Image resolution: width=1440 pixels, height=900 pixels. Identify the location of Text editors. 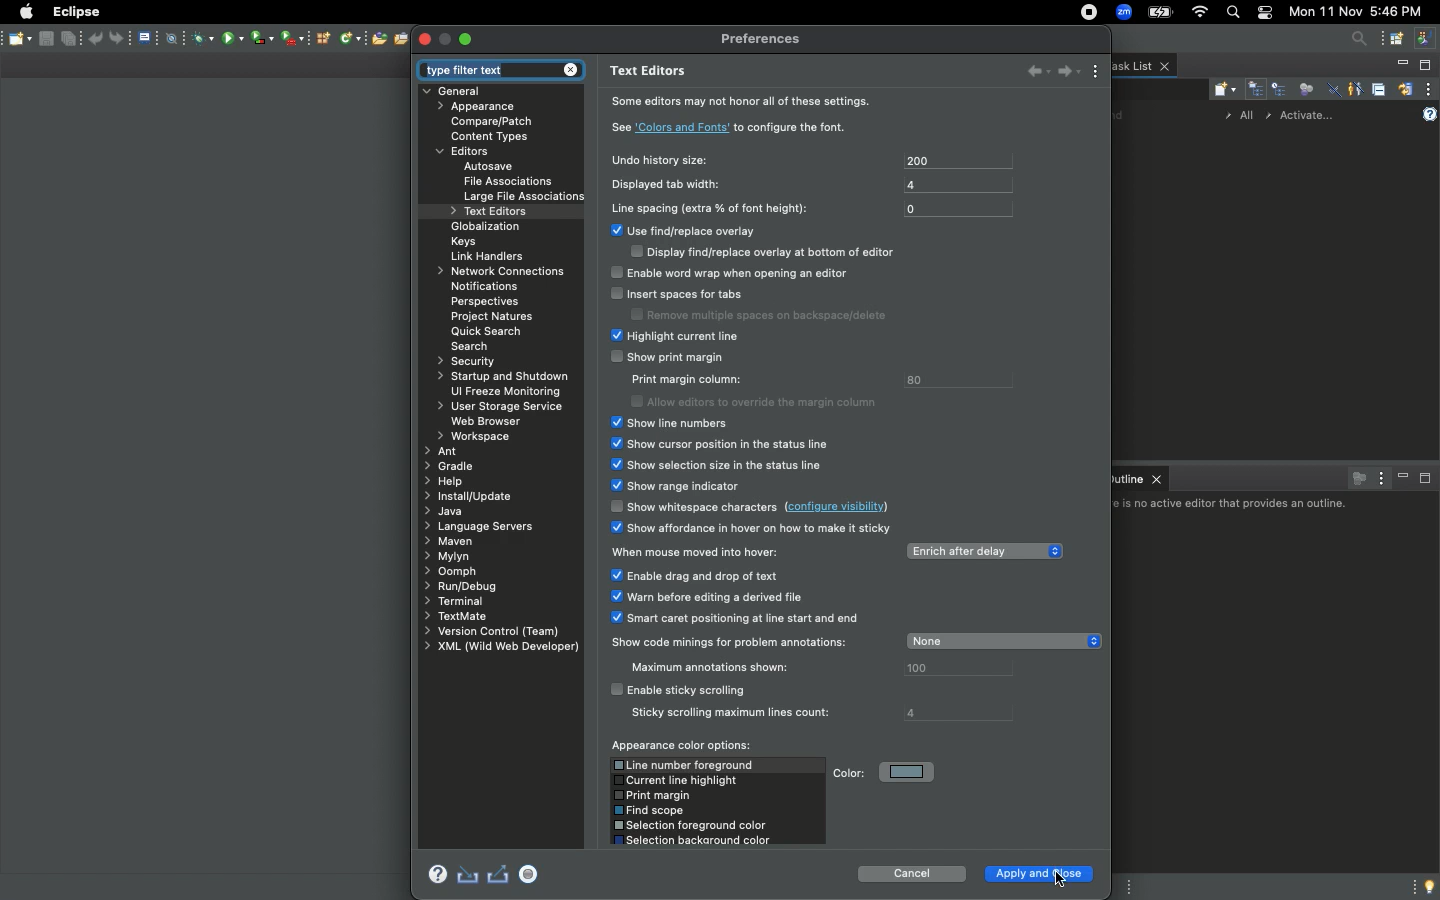
(491, 213).